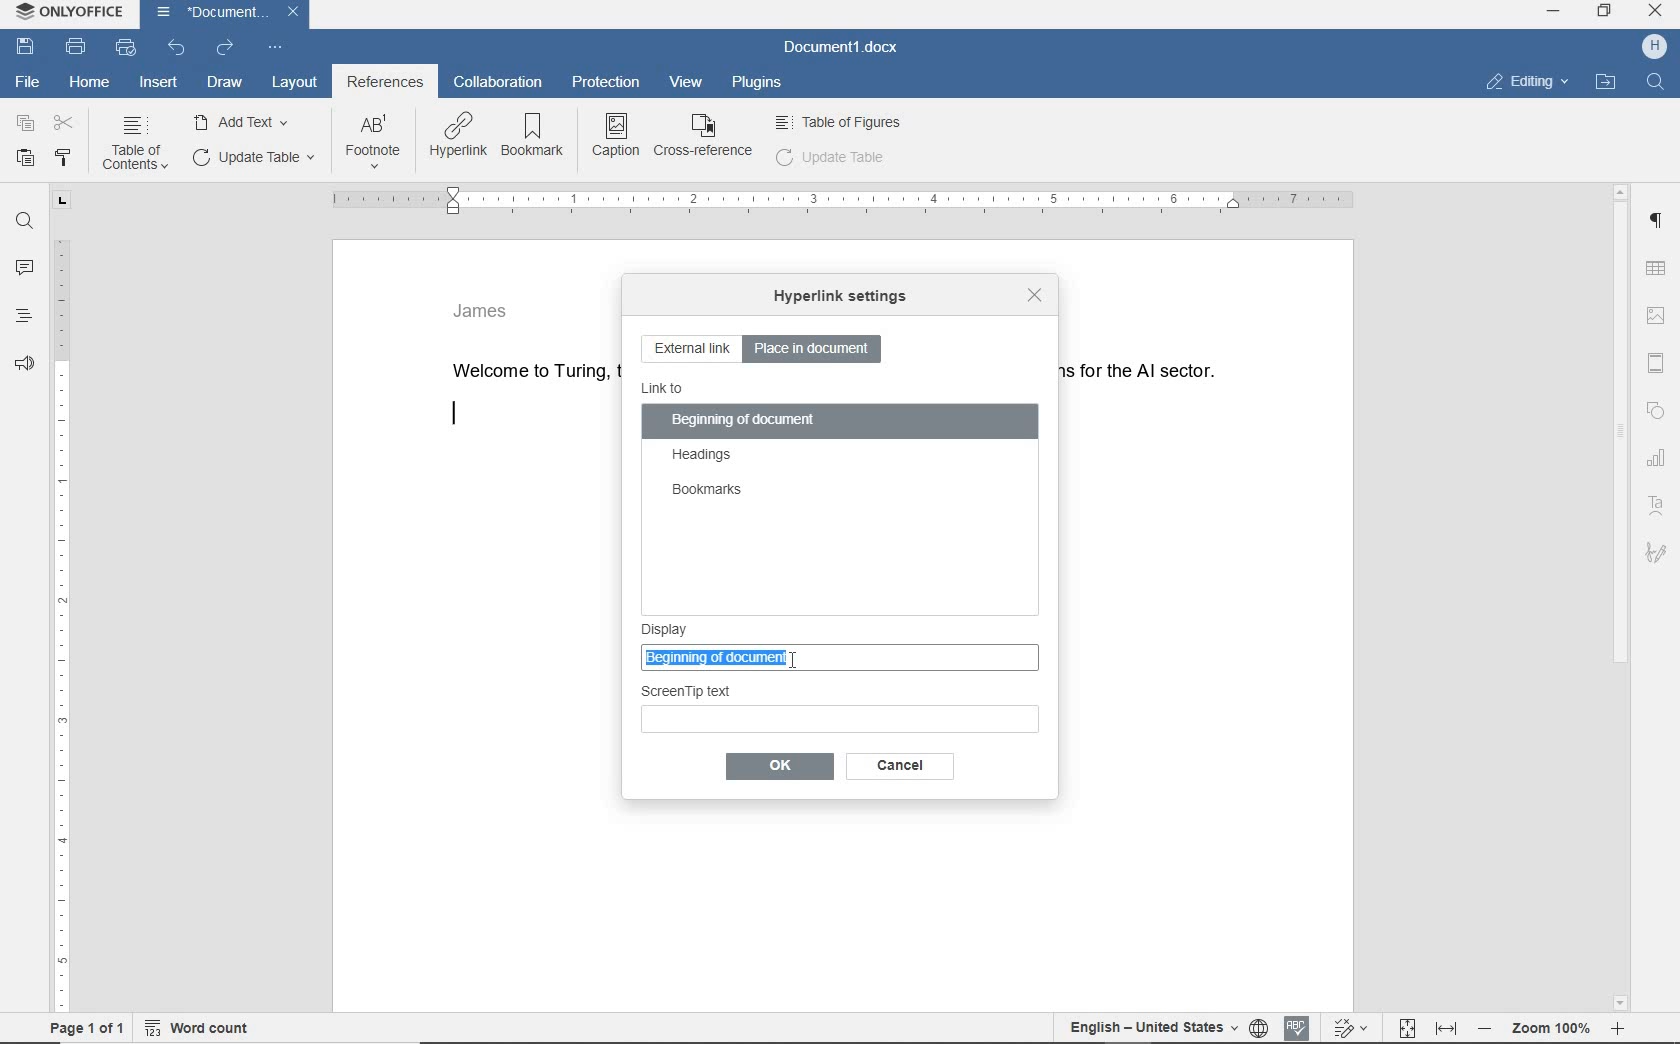 Image resolution: width=1680 pixels, height=1044 pixels. Describe the element at coordinates (26, 123) in the screenshot. I see `copy` at that location.